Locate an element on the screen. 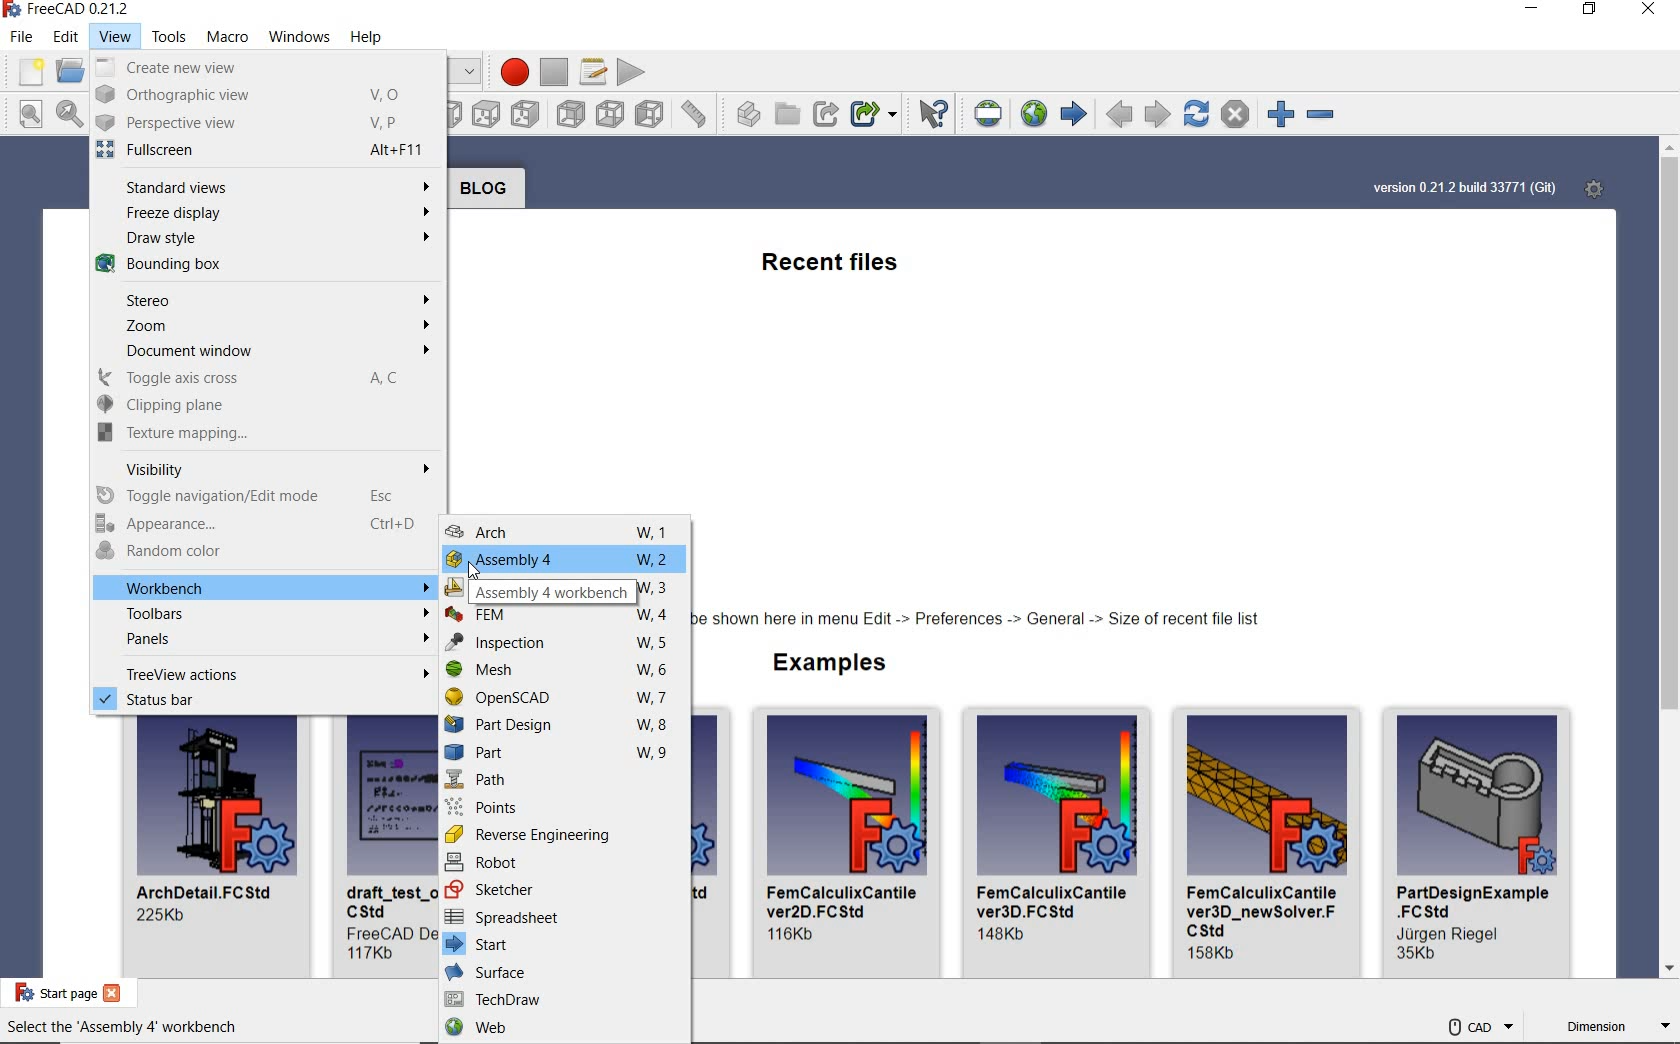  create new view is located at coordinates (266, 68).